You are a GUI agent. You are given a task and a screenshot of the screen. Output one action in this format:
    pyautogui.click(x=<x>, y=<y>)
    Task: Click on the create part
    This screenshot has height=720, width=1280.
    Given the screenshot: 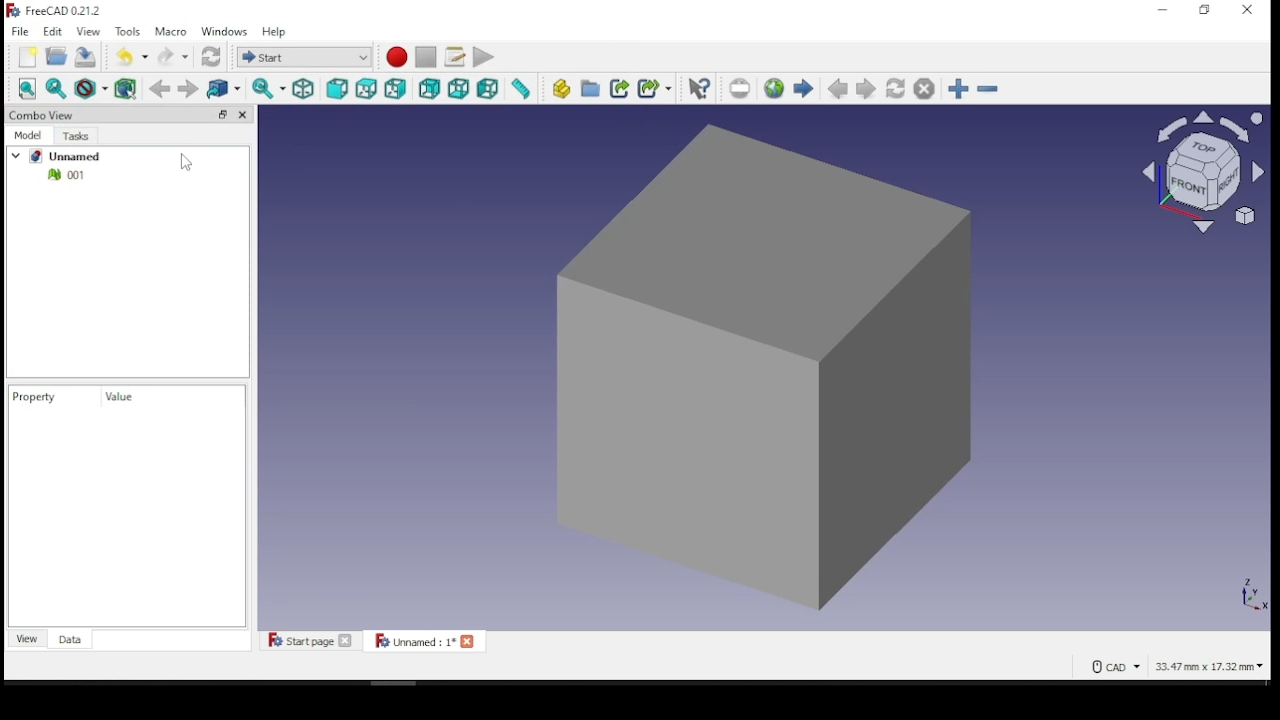 What is the action you would take?
    pyautogui.click(x=560, y=88)
    